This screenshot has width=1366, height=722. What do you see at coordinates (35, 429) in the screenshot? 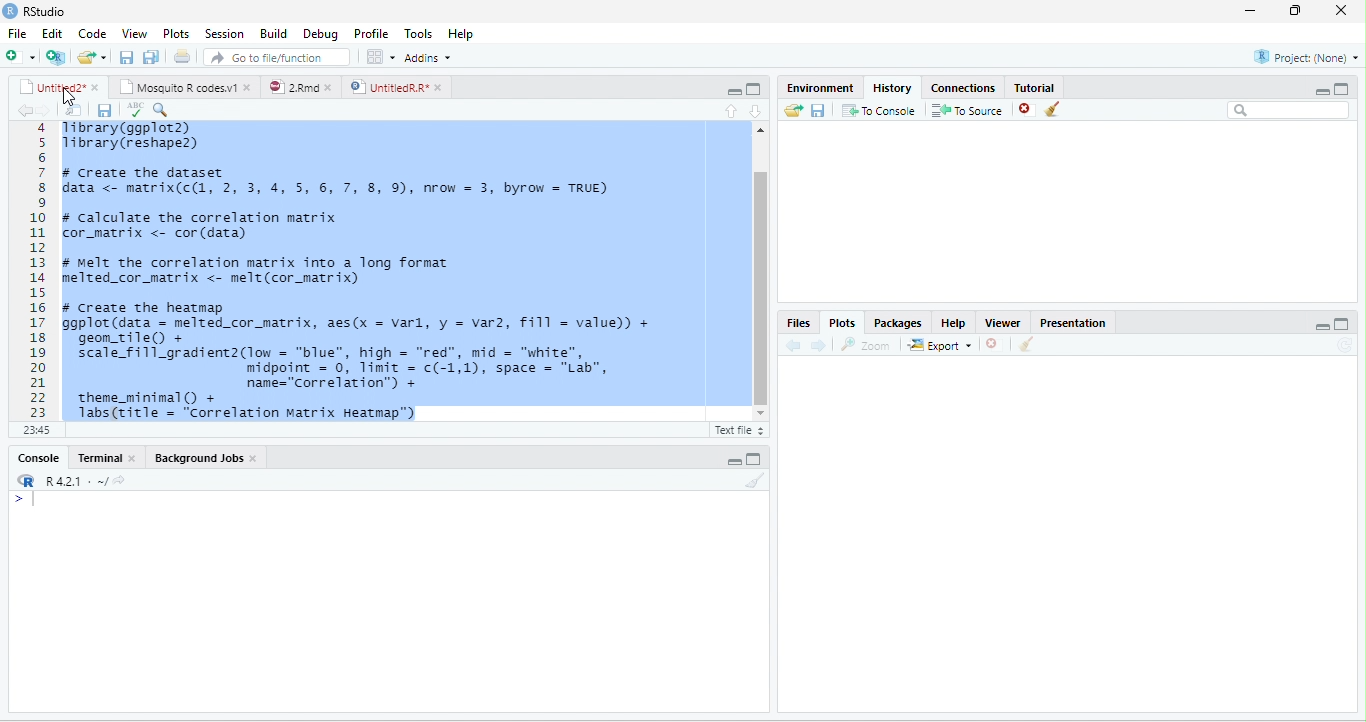
I see `1>1` at bounding box center [35, 429].